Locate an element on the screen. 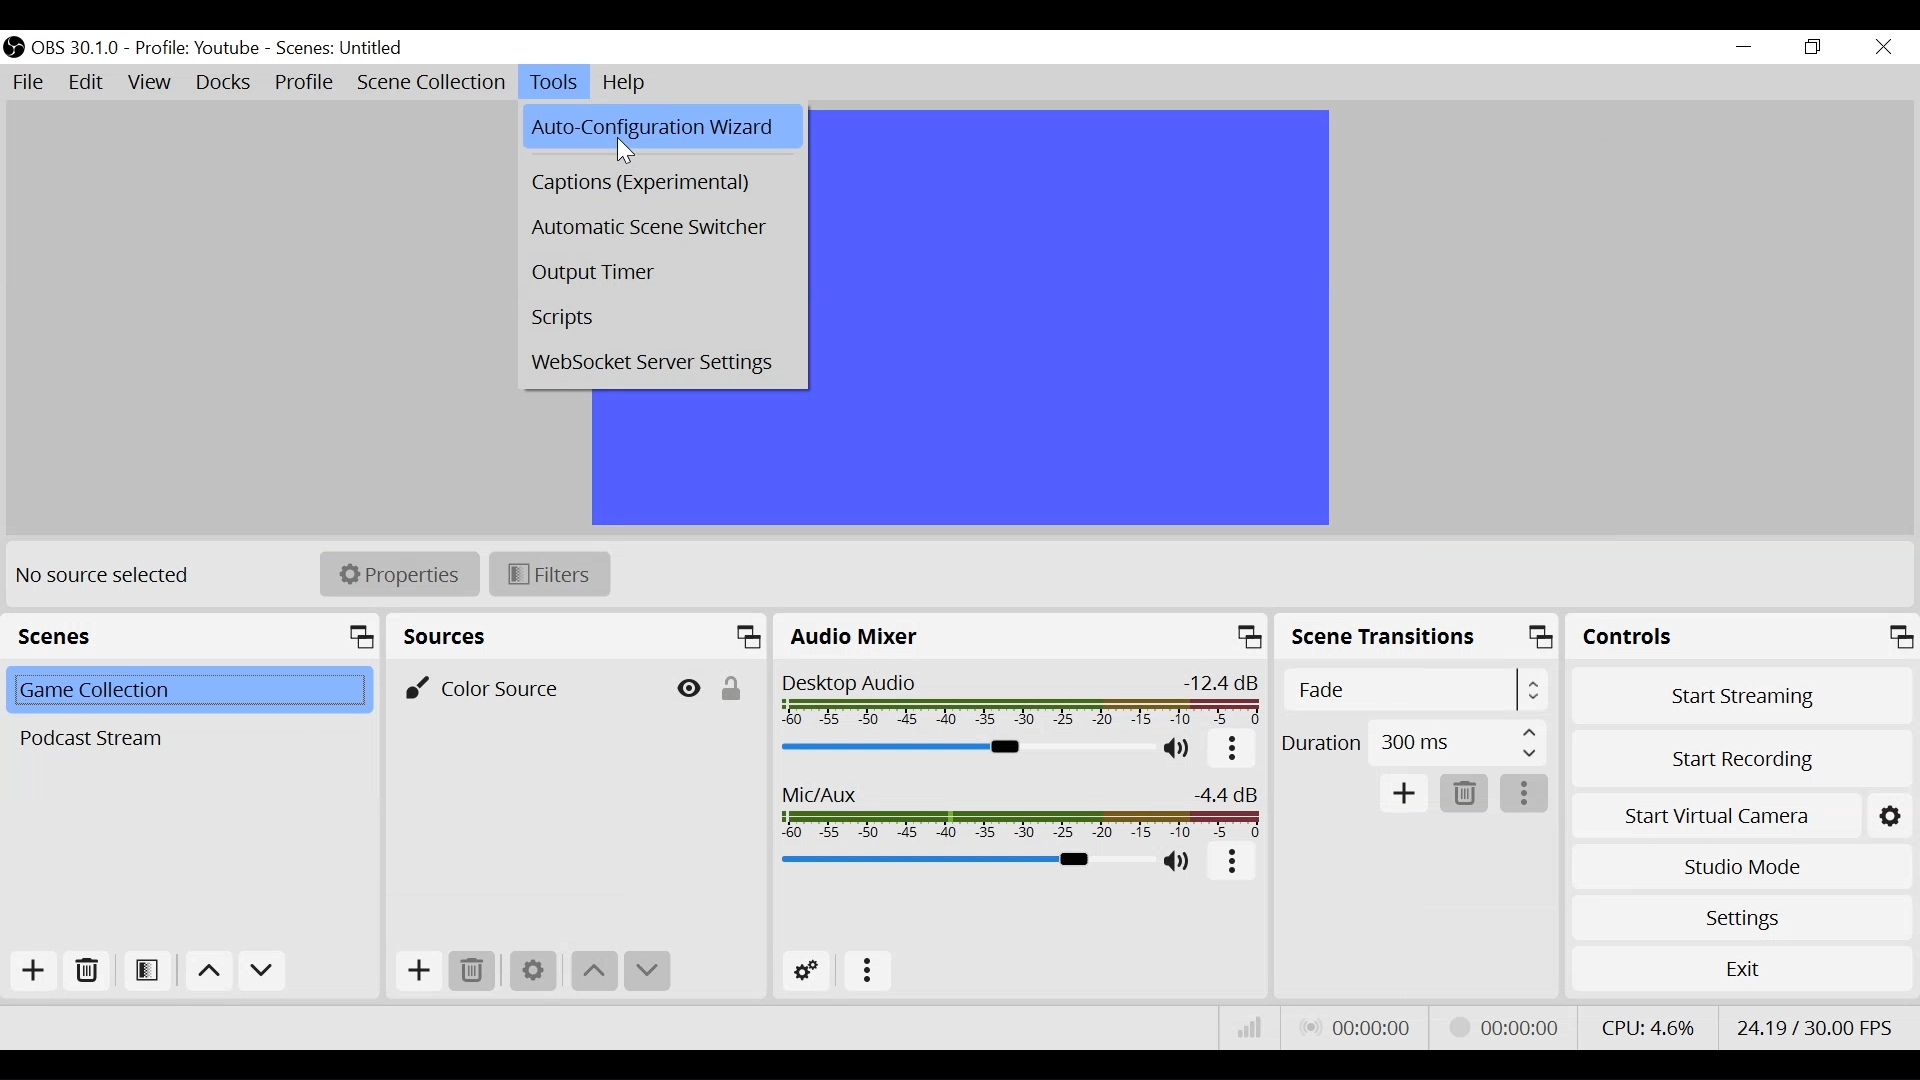 This screenshot has height=1080, width=1920. Scenes Panel is located at coordinates (191, 635).